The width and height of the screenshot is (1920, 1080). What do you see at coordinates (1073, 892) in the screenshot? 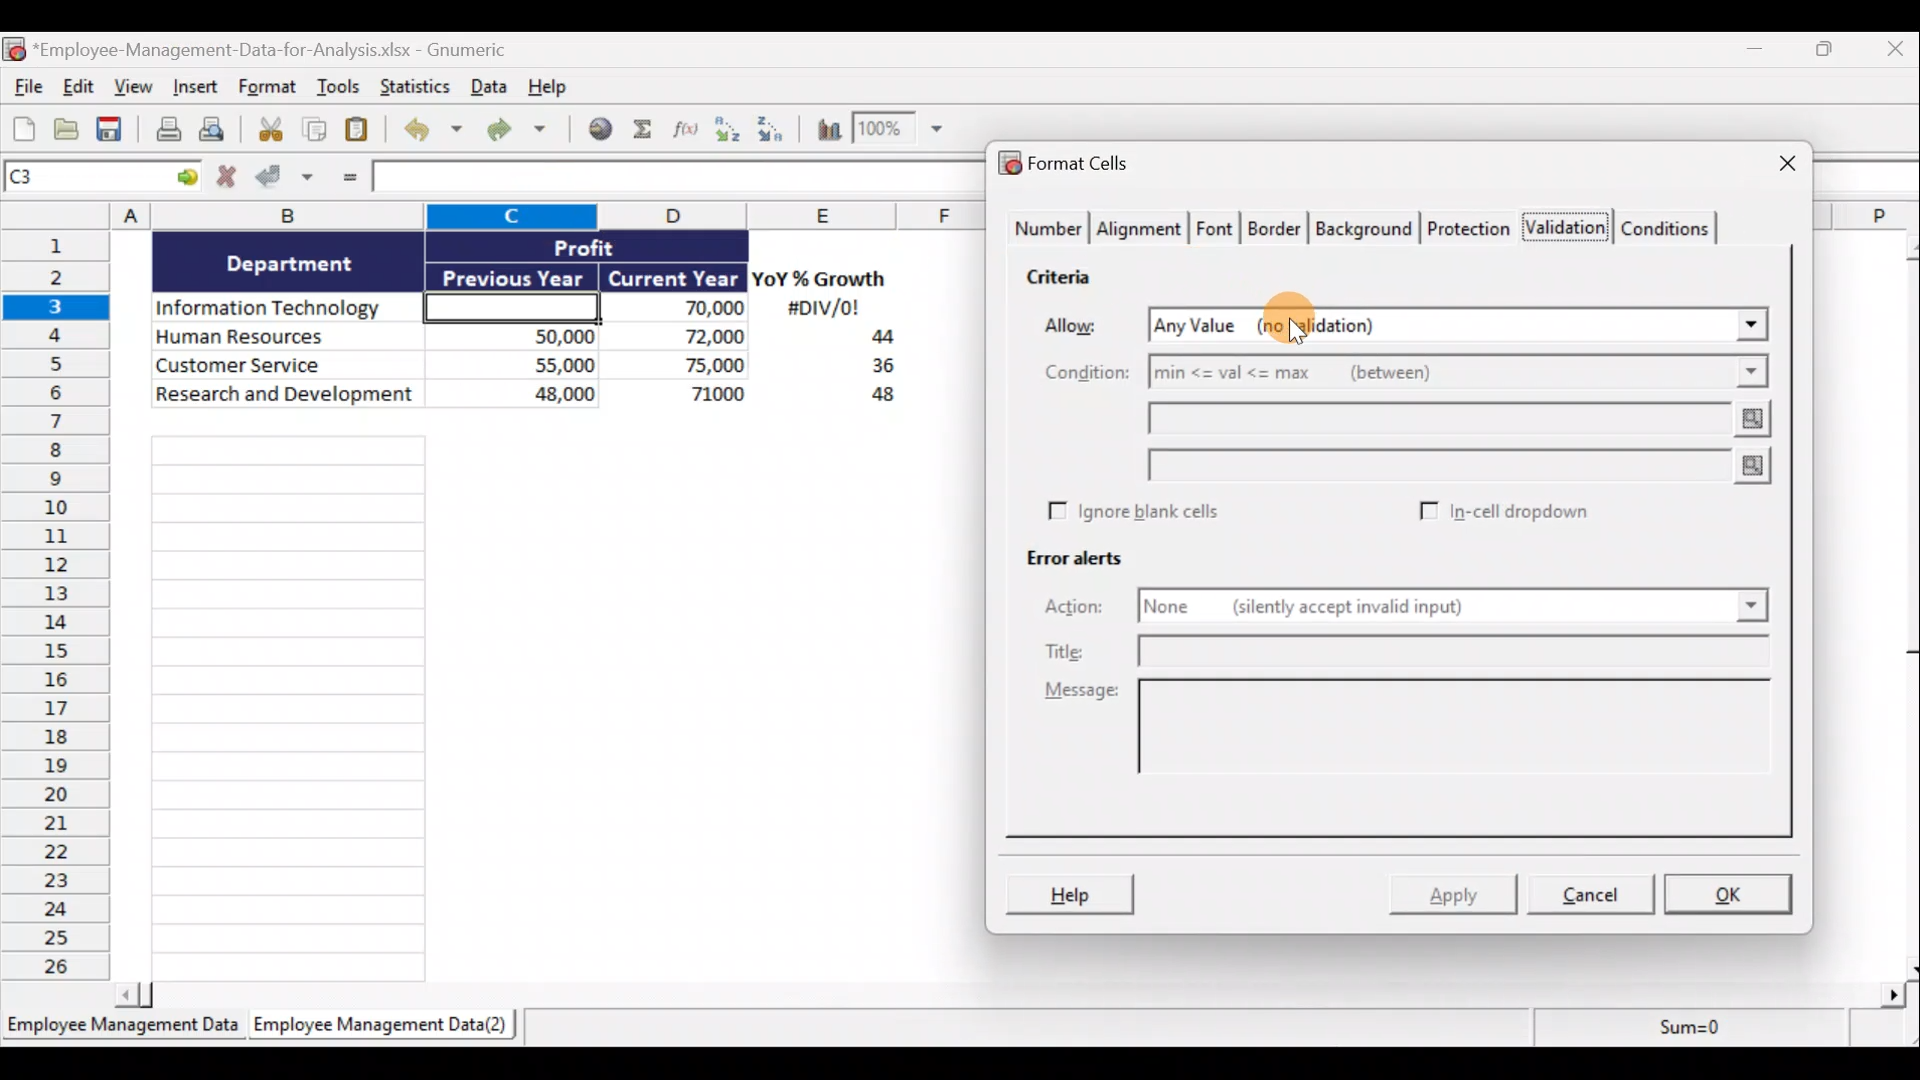
I see `Help` at bounding box center [1073, 892].